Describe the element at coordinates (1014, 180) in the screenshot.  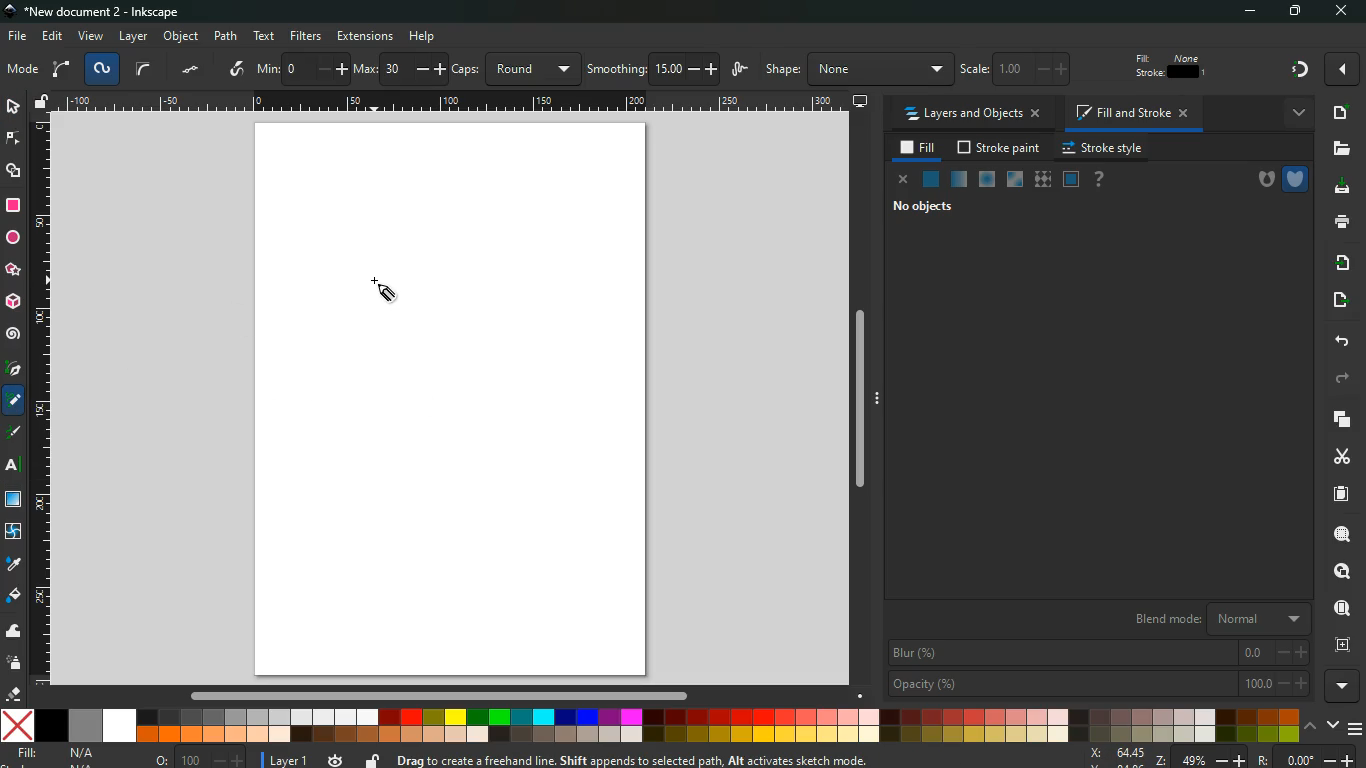
I see `window` at that location.